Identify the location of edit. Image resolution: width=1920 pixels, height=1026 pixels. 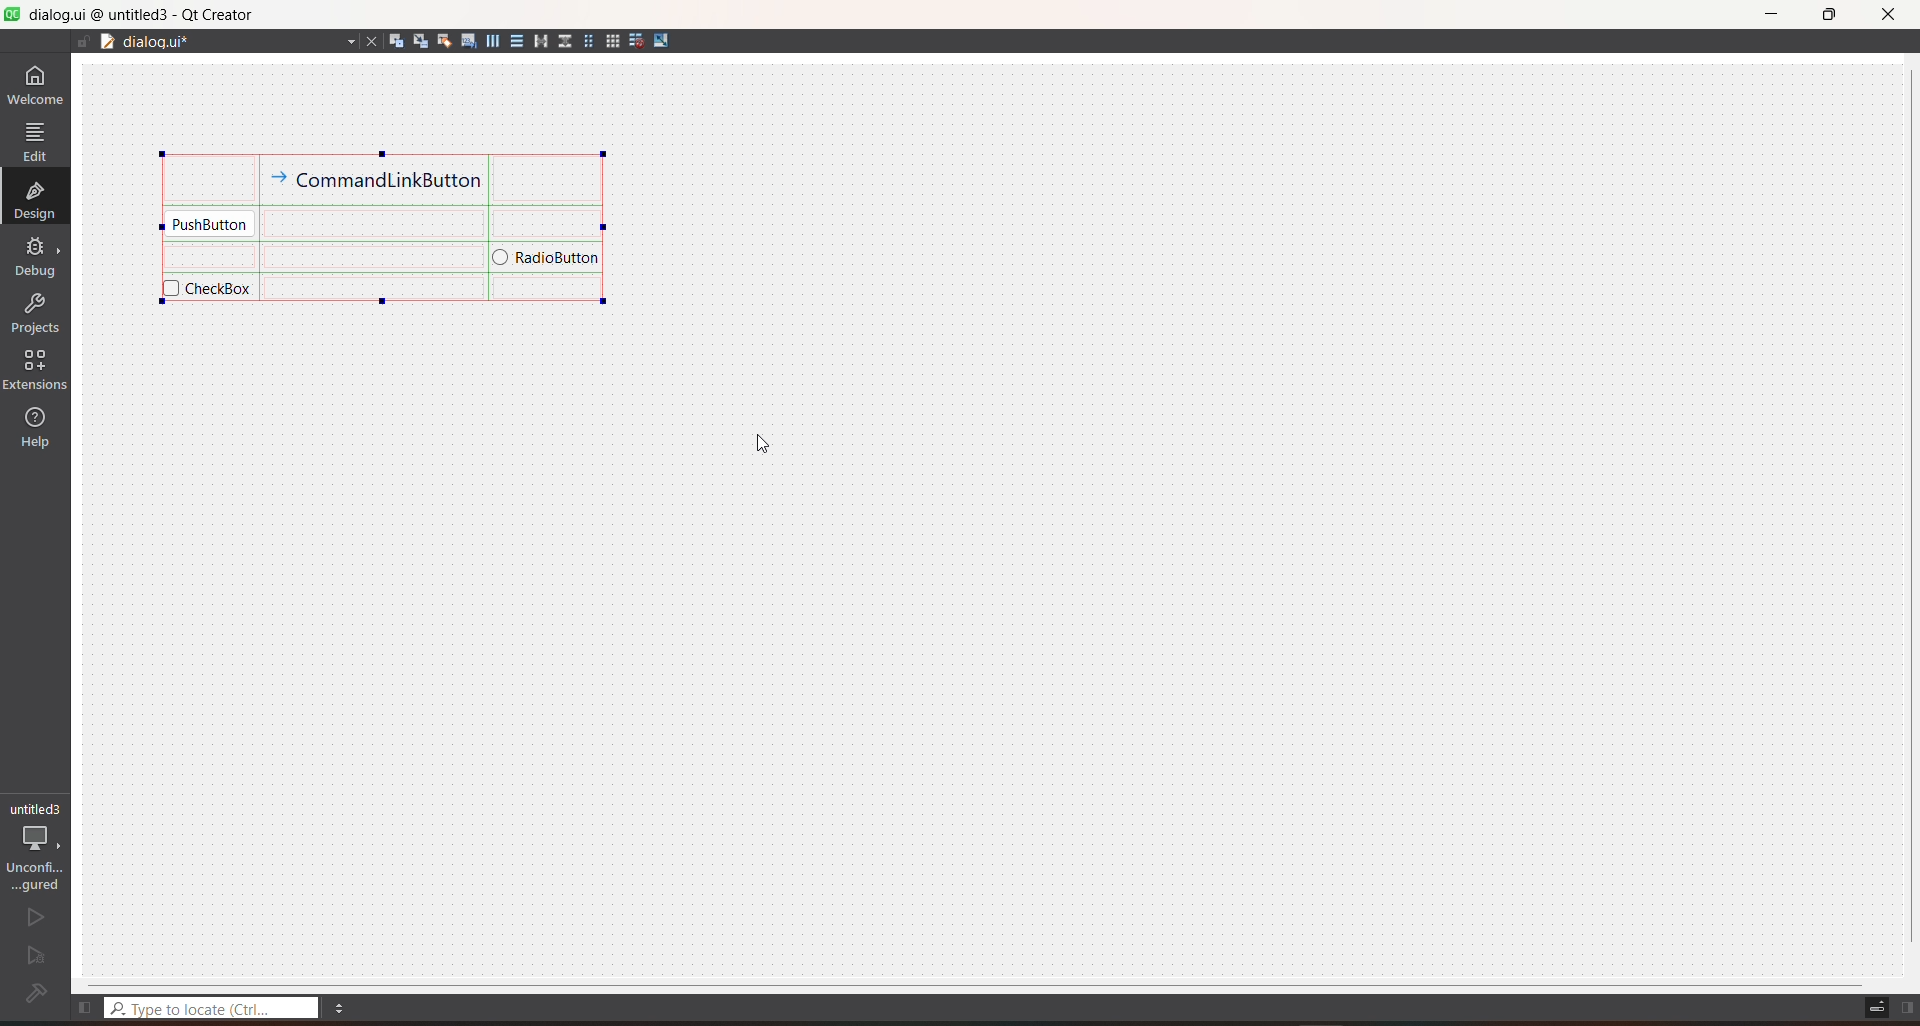
(34, 144).